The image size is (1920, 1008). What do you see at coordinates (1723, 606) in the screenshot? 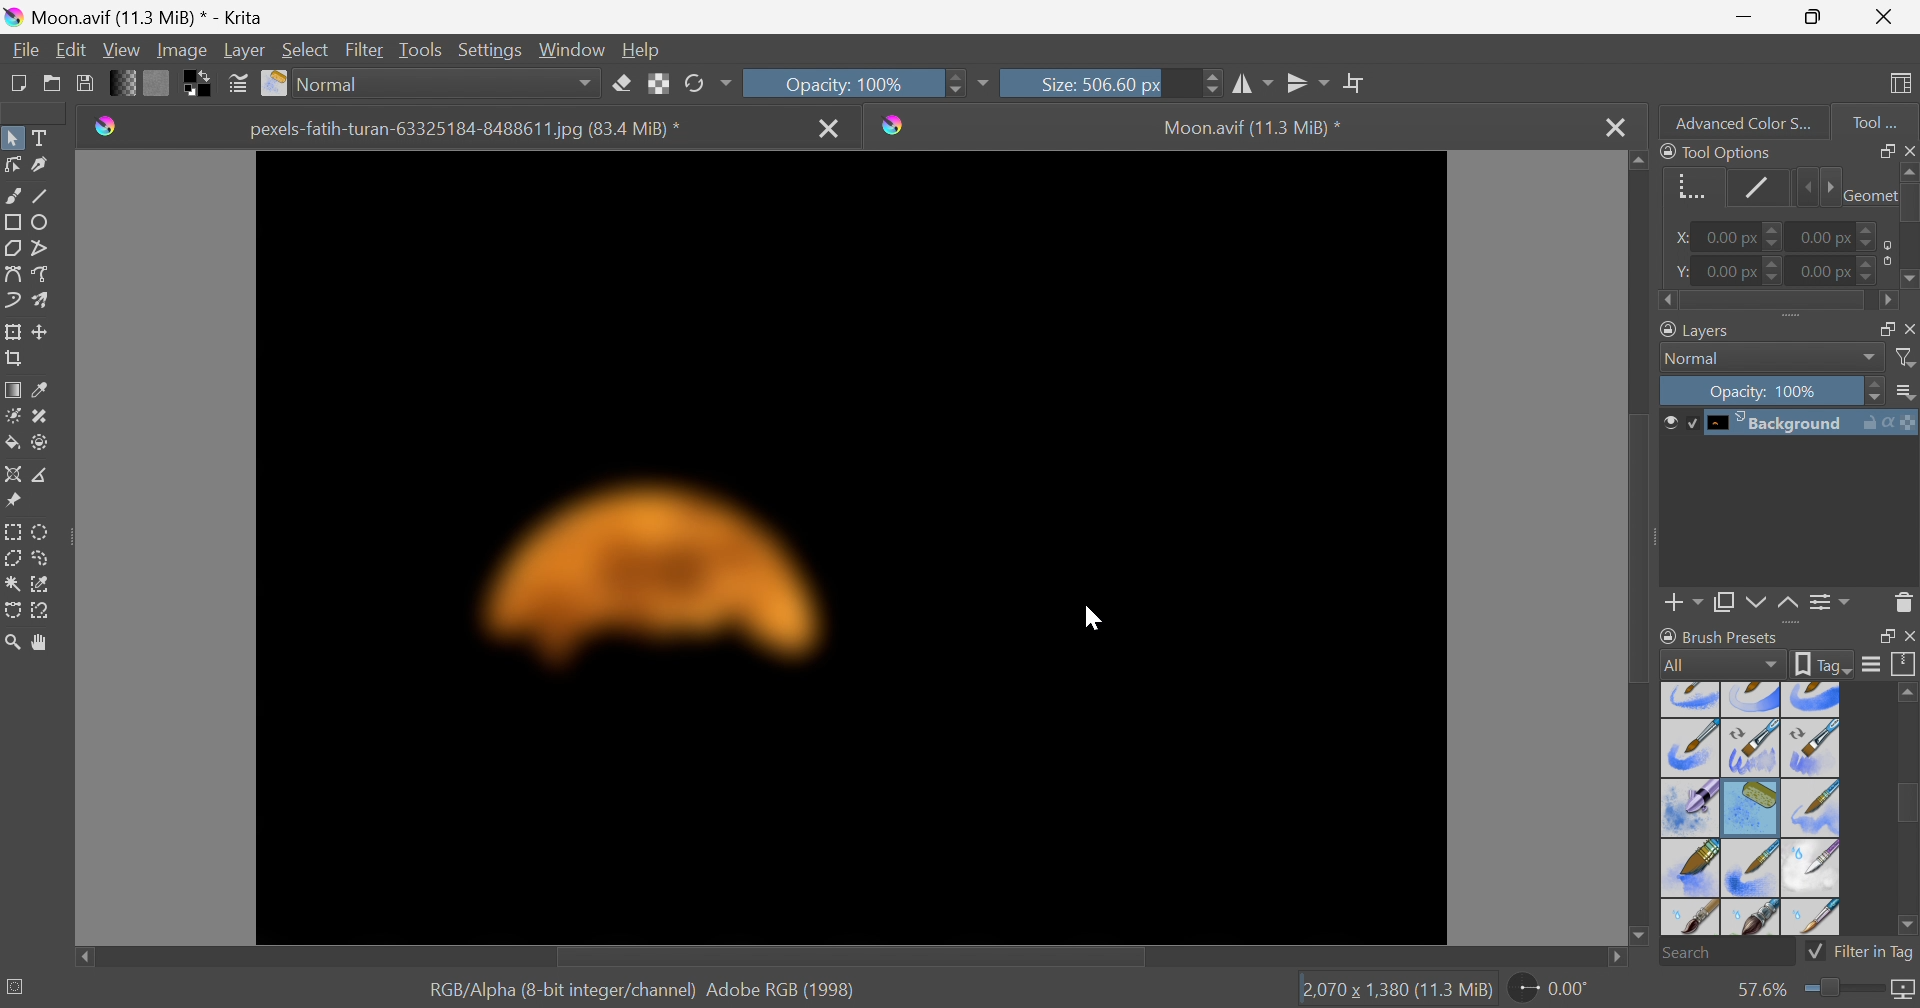
I see `Duplicate layer or mask down` at bounding box center [1723, 606].